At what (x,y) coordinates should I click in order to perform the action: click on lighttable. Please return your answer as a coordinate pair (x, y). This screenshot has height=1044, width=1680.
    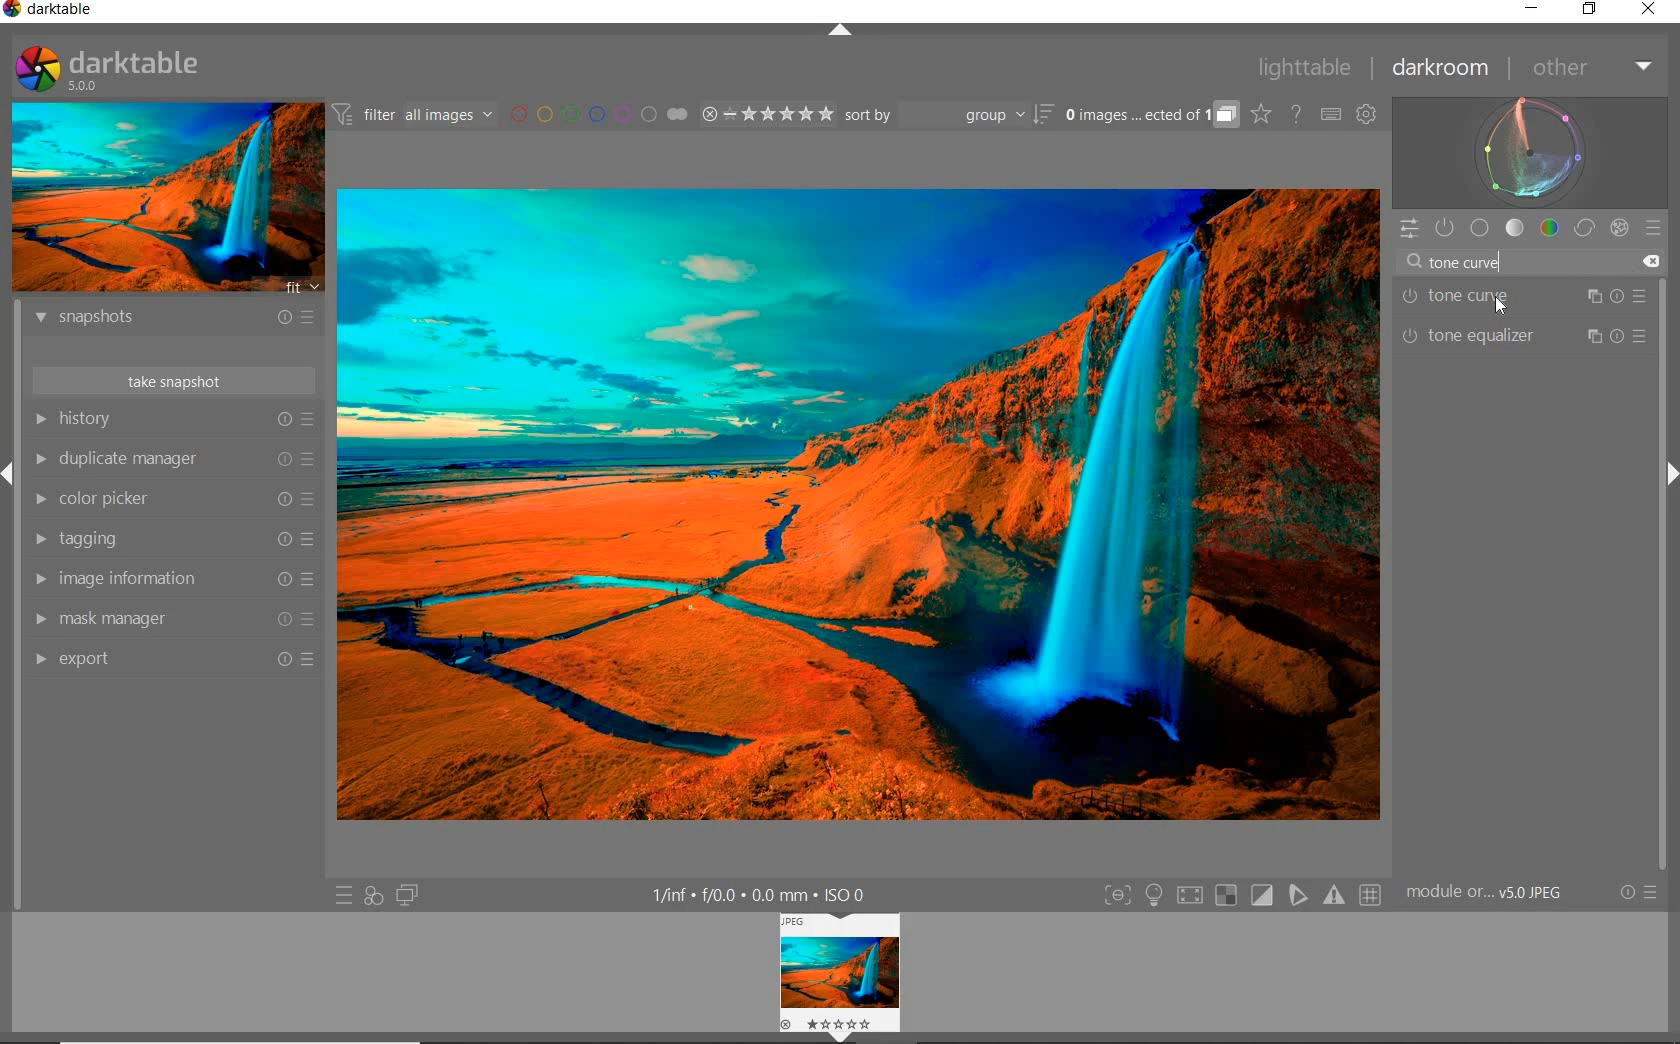
    Looking at the image, I should click on (1310, 68).